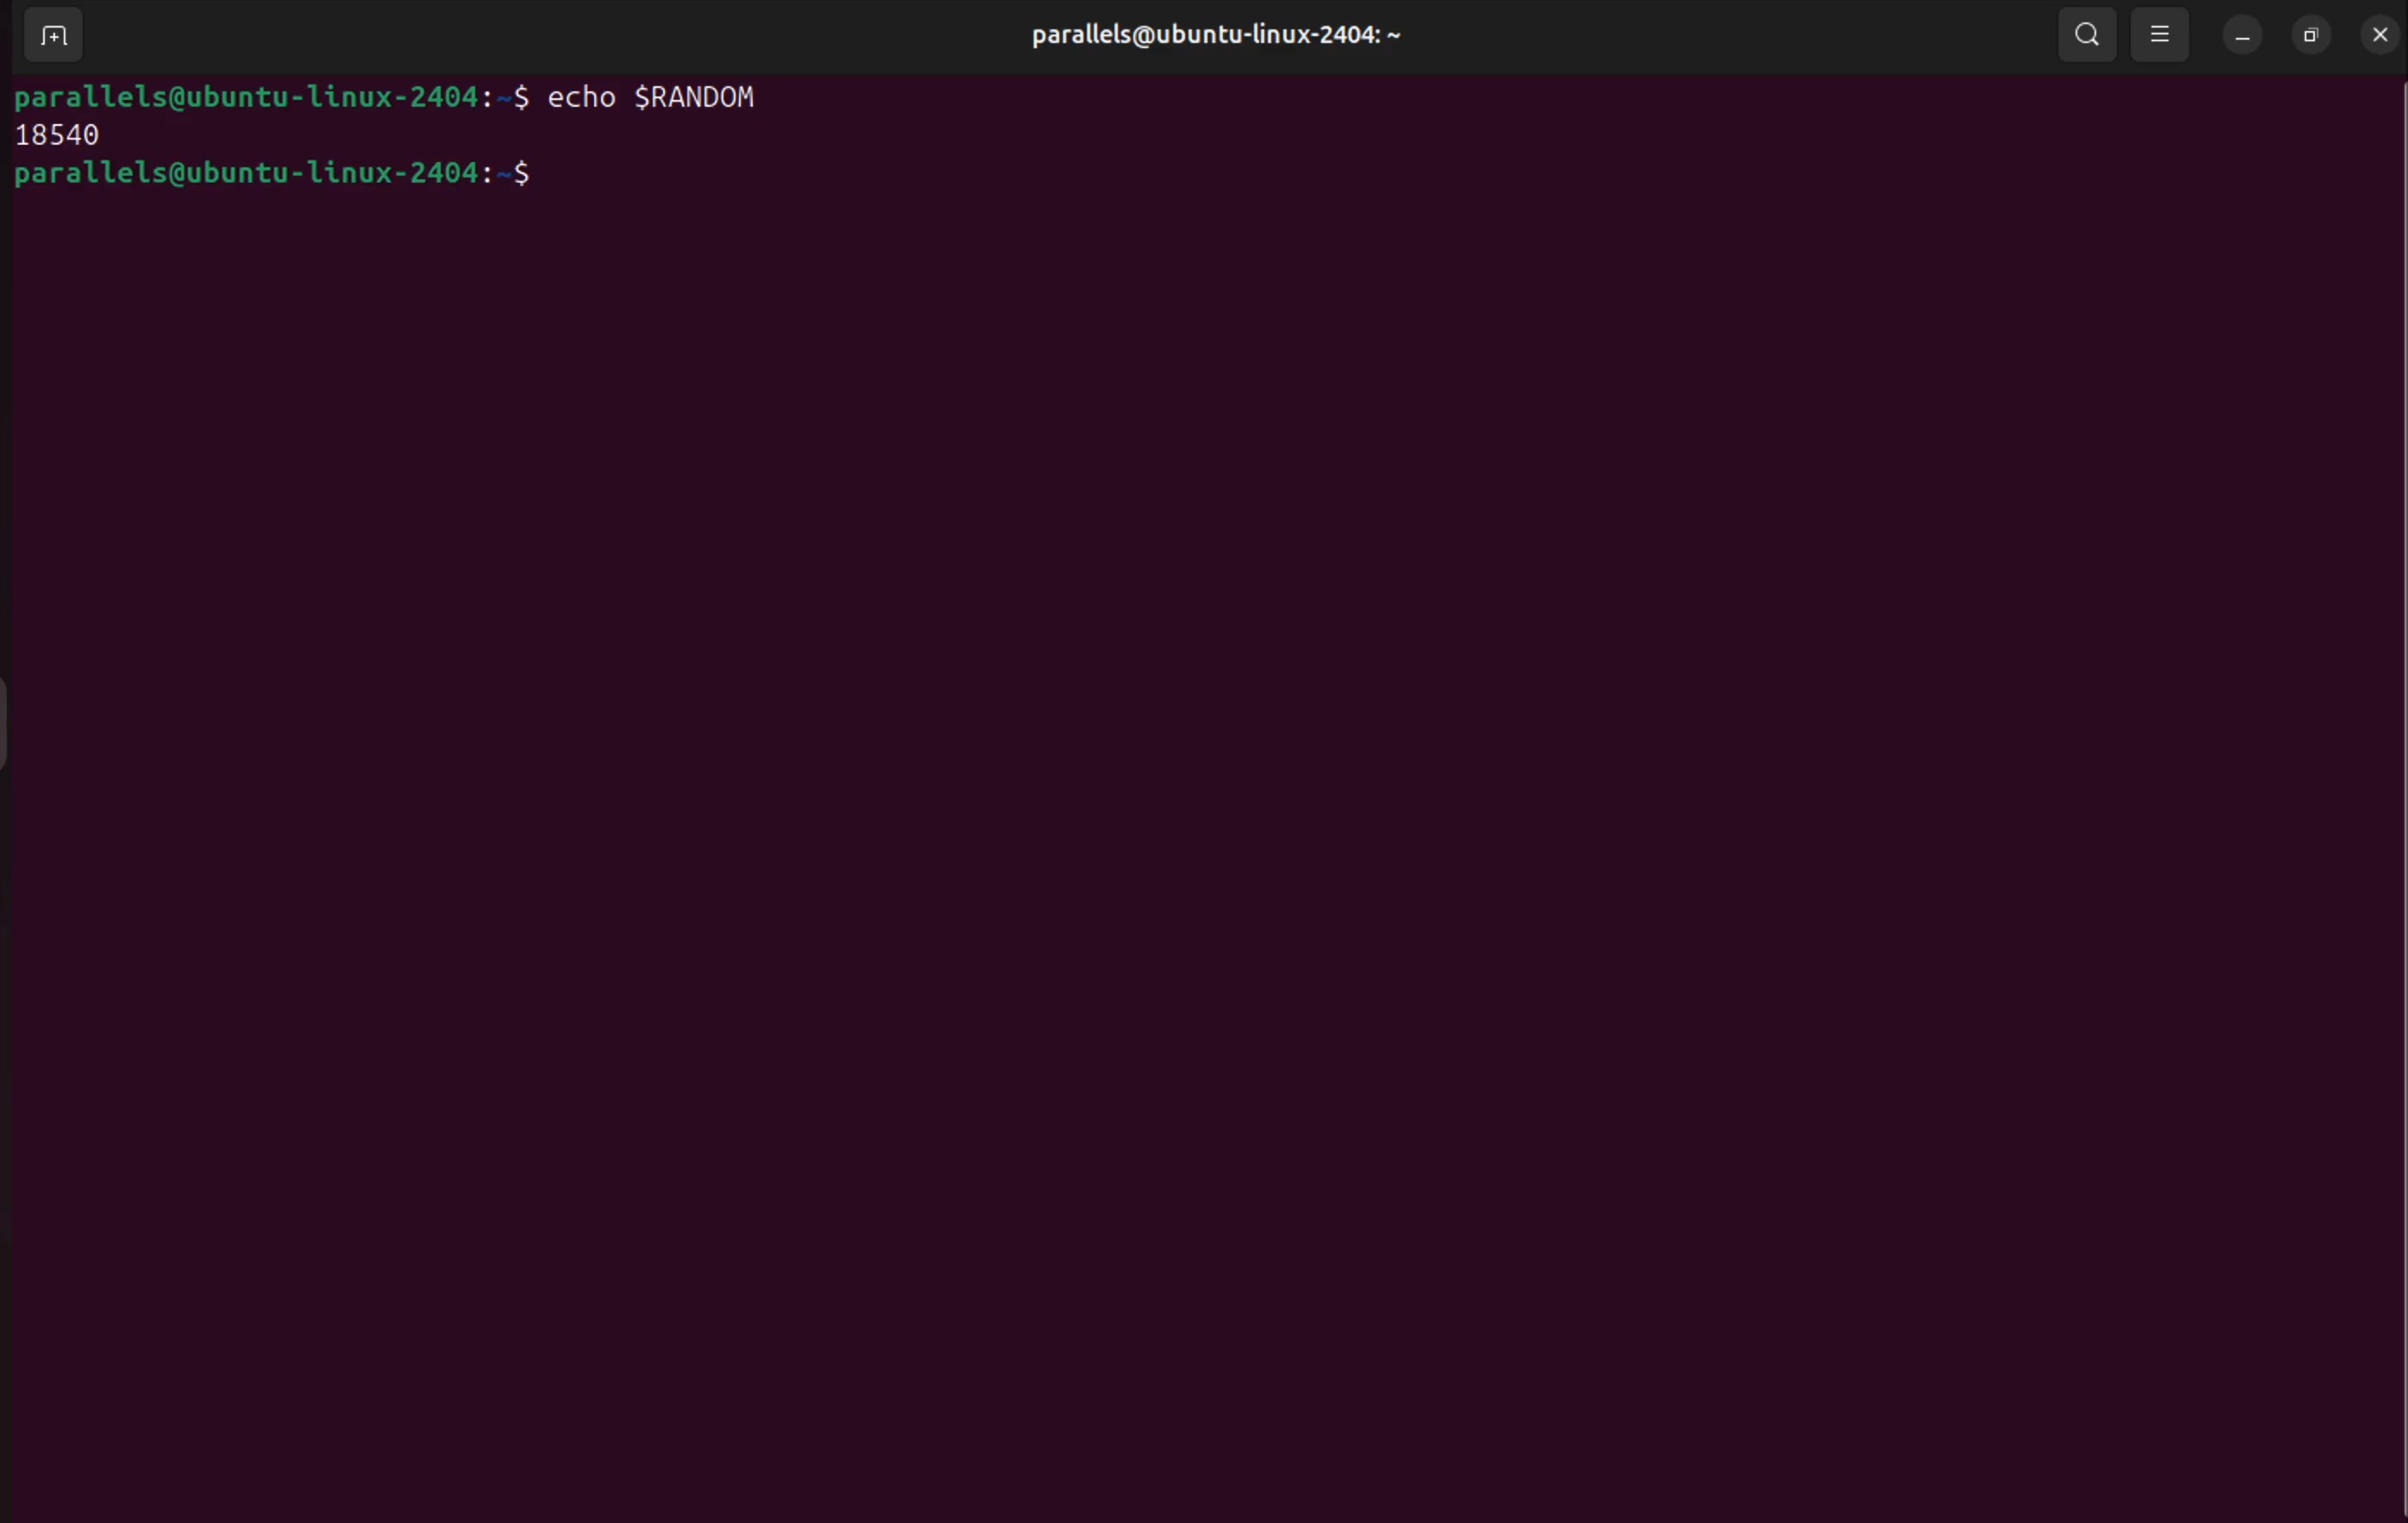 Image resolution: width=2408 pixels, height=1523 pixels. What do you see at coordinates (2378, 29) in the screenshot?
I see `close` at bounding box center [2378, 29].